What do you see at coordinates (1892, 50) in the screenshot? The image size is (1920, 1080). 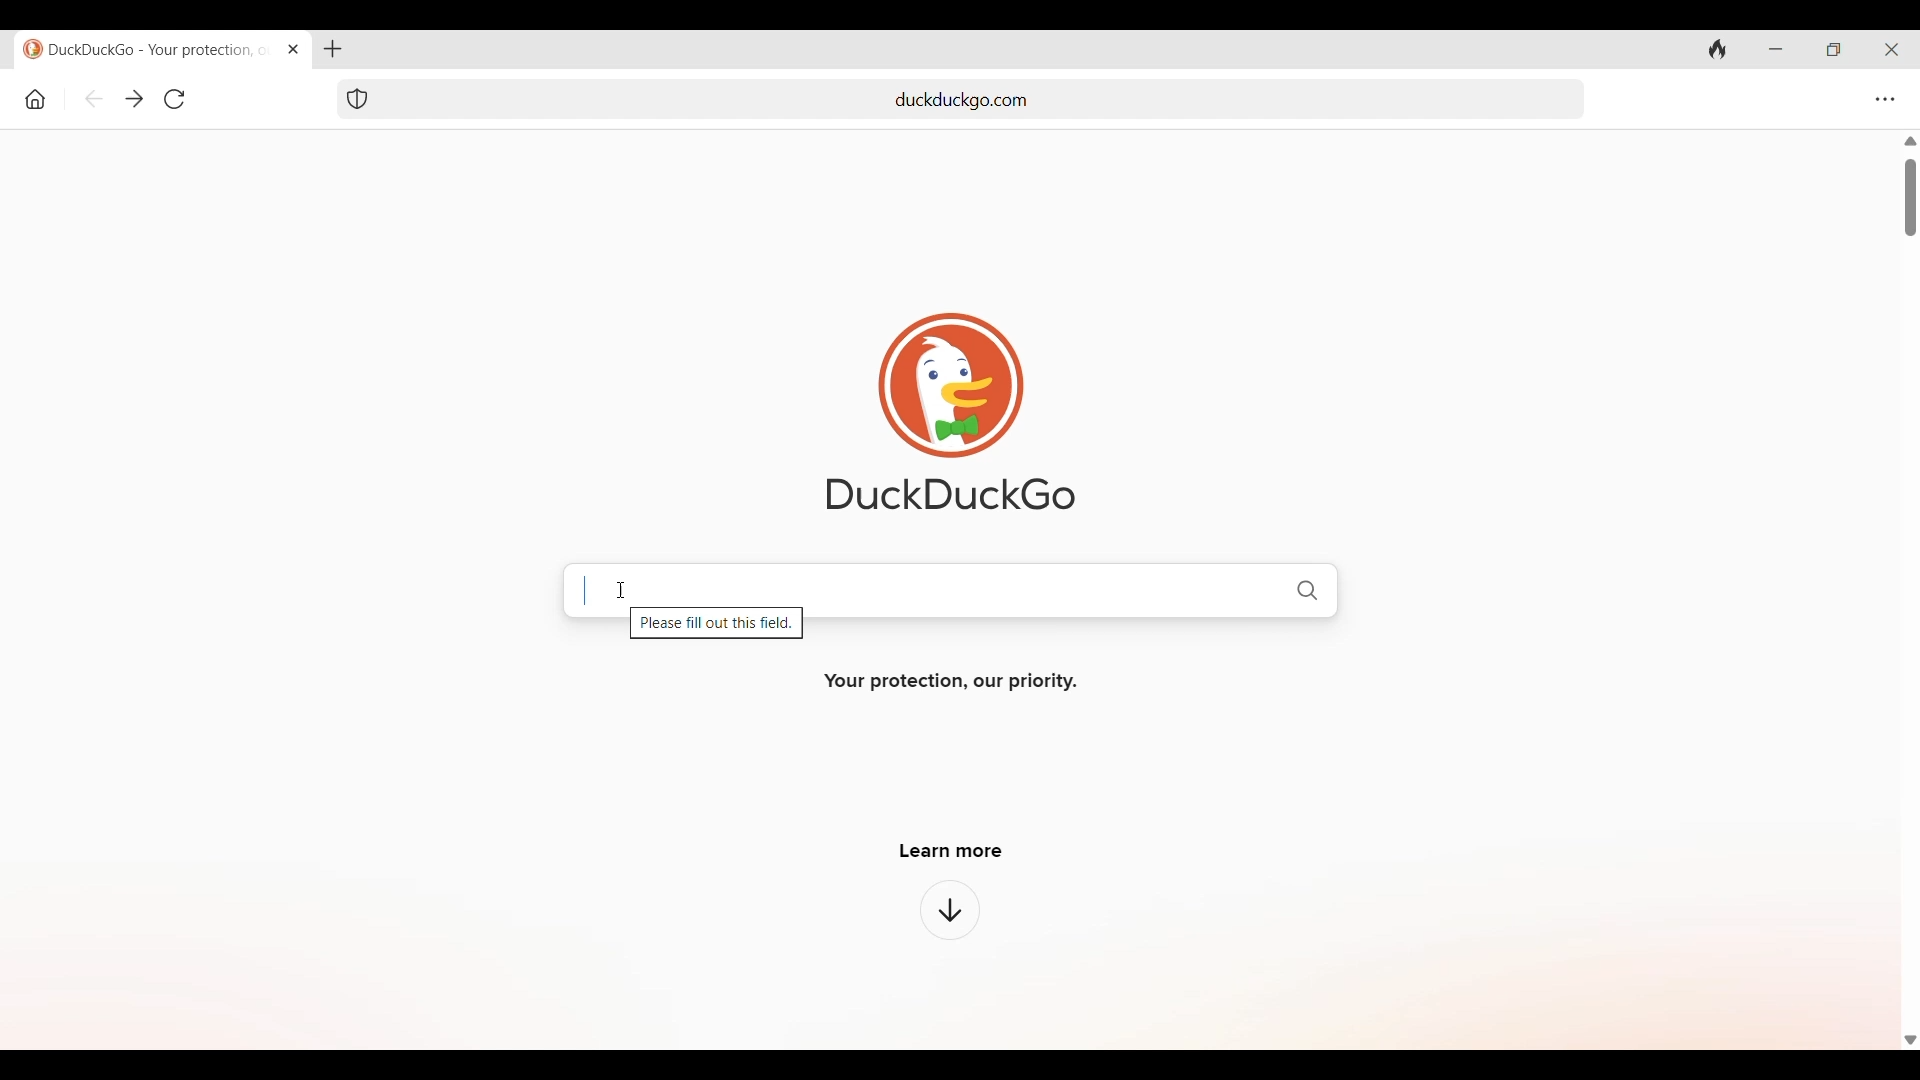 I see `Close browser` at bounding box center [1892, 50].